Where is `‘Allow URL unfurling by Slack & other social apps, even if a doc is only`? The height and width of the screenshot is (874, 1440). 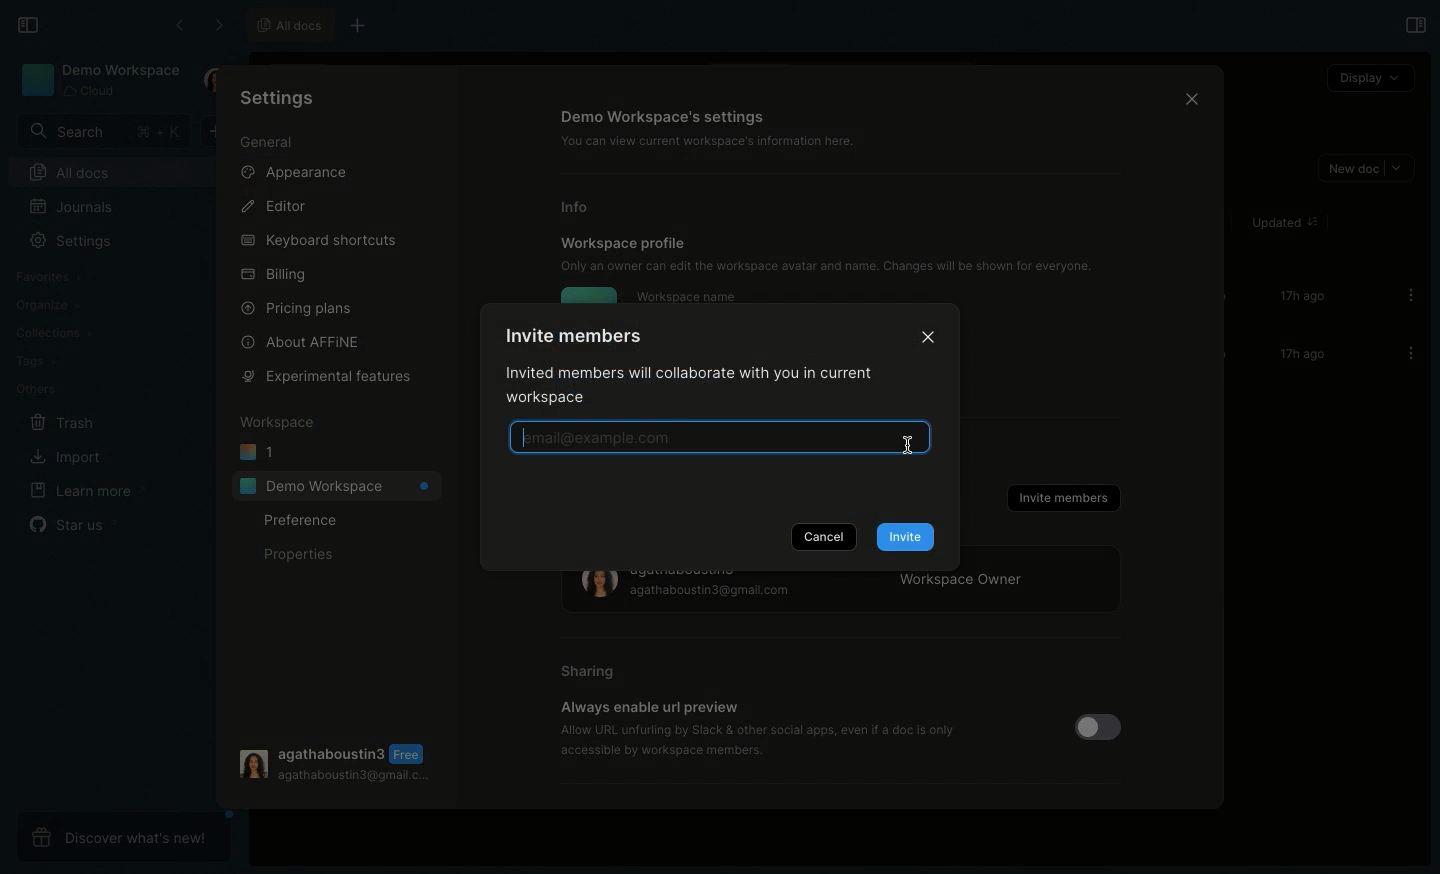
‘Allow URL unfurling by Slack & other social apps, even if a doc is only is located at coordinates (759, 729).